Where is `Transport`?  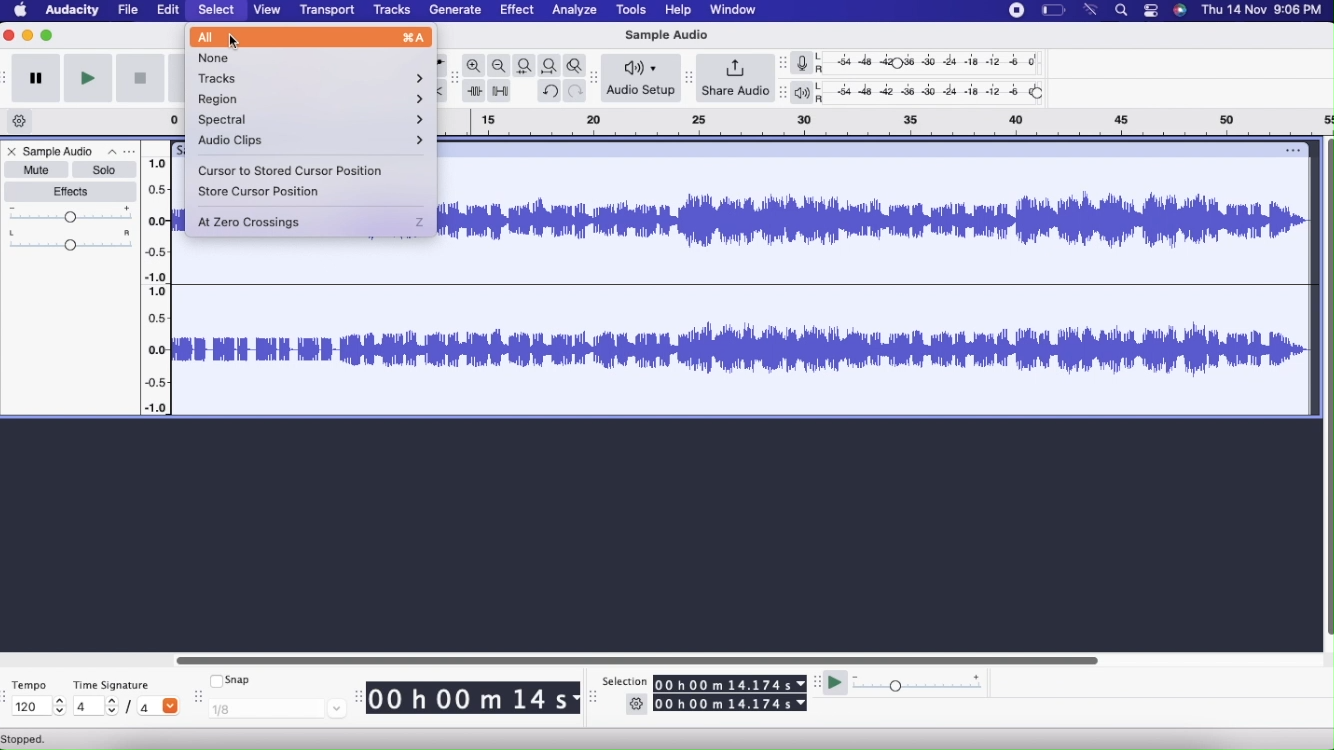 Transport is located at coordinates (326, 11).